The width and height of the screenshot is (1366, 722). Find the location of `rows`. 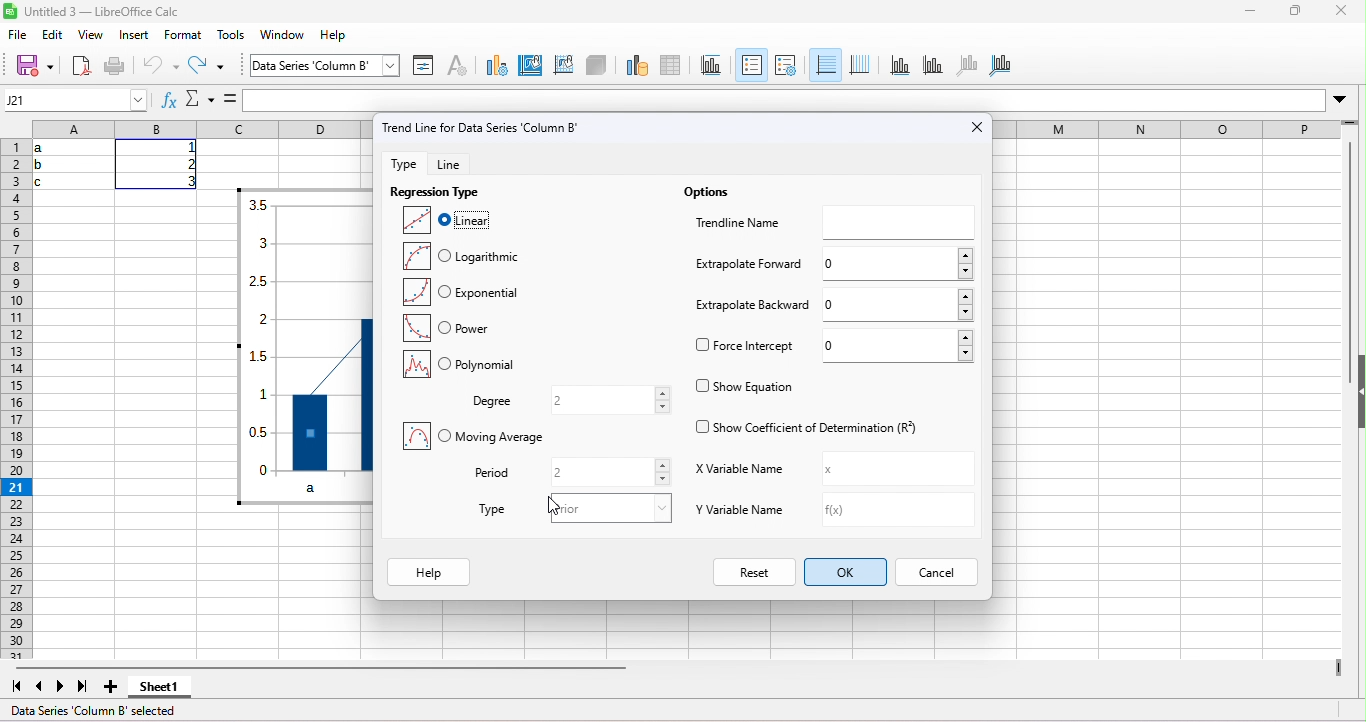

rows is located at coordinates (13, 398).